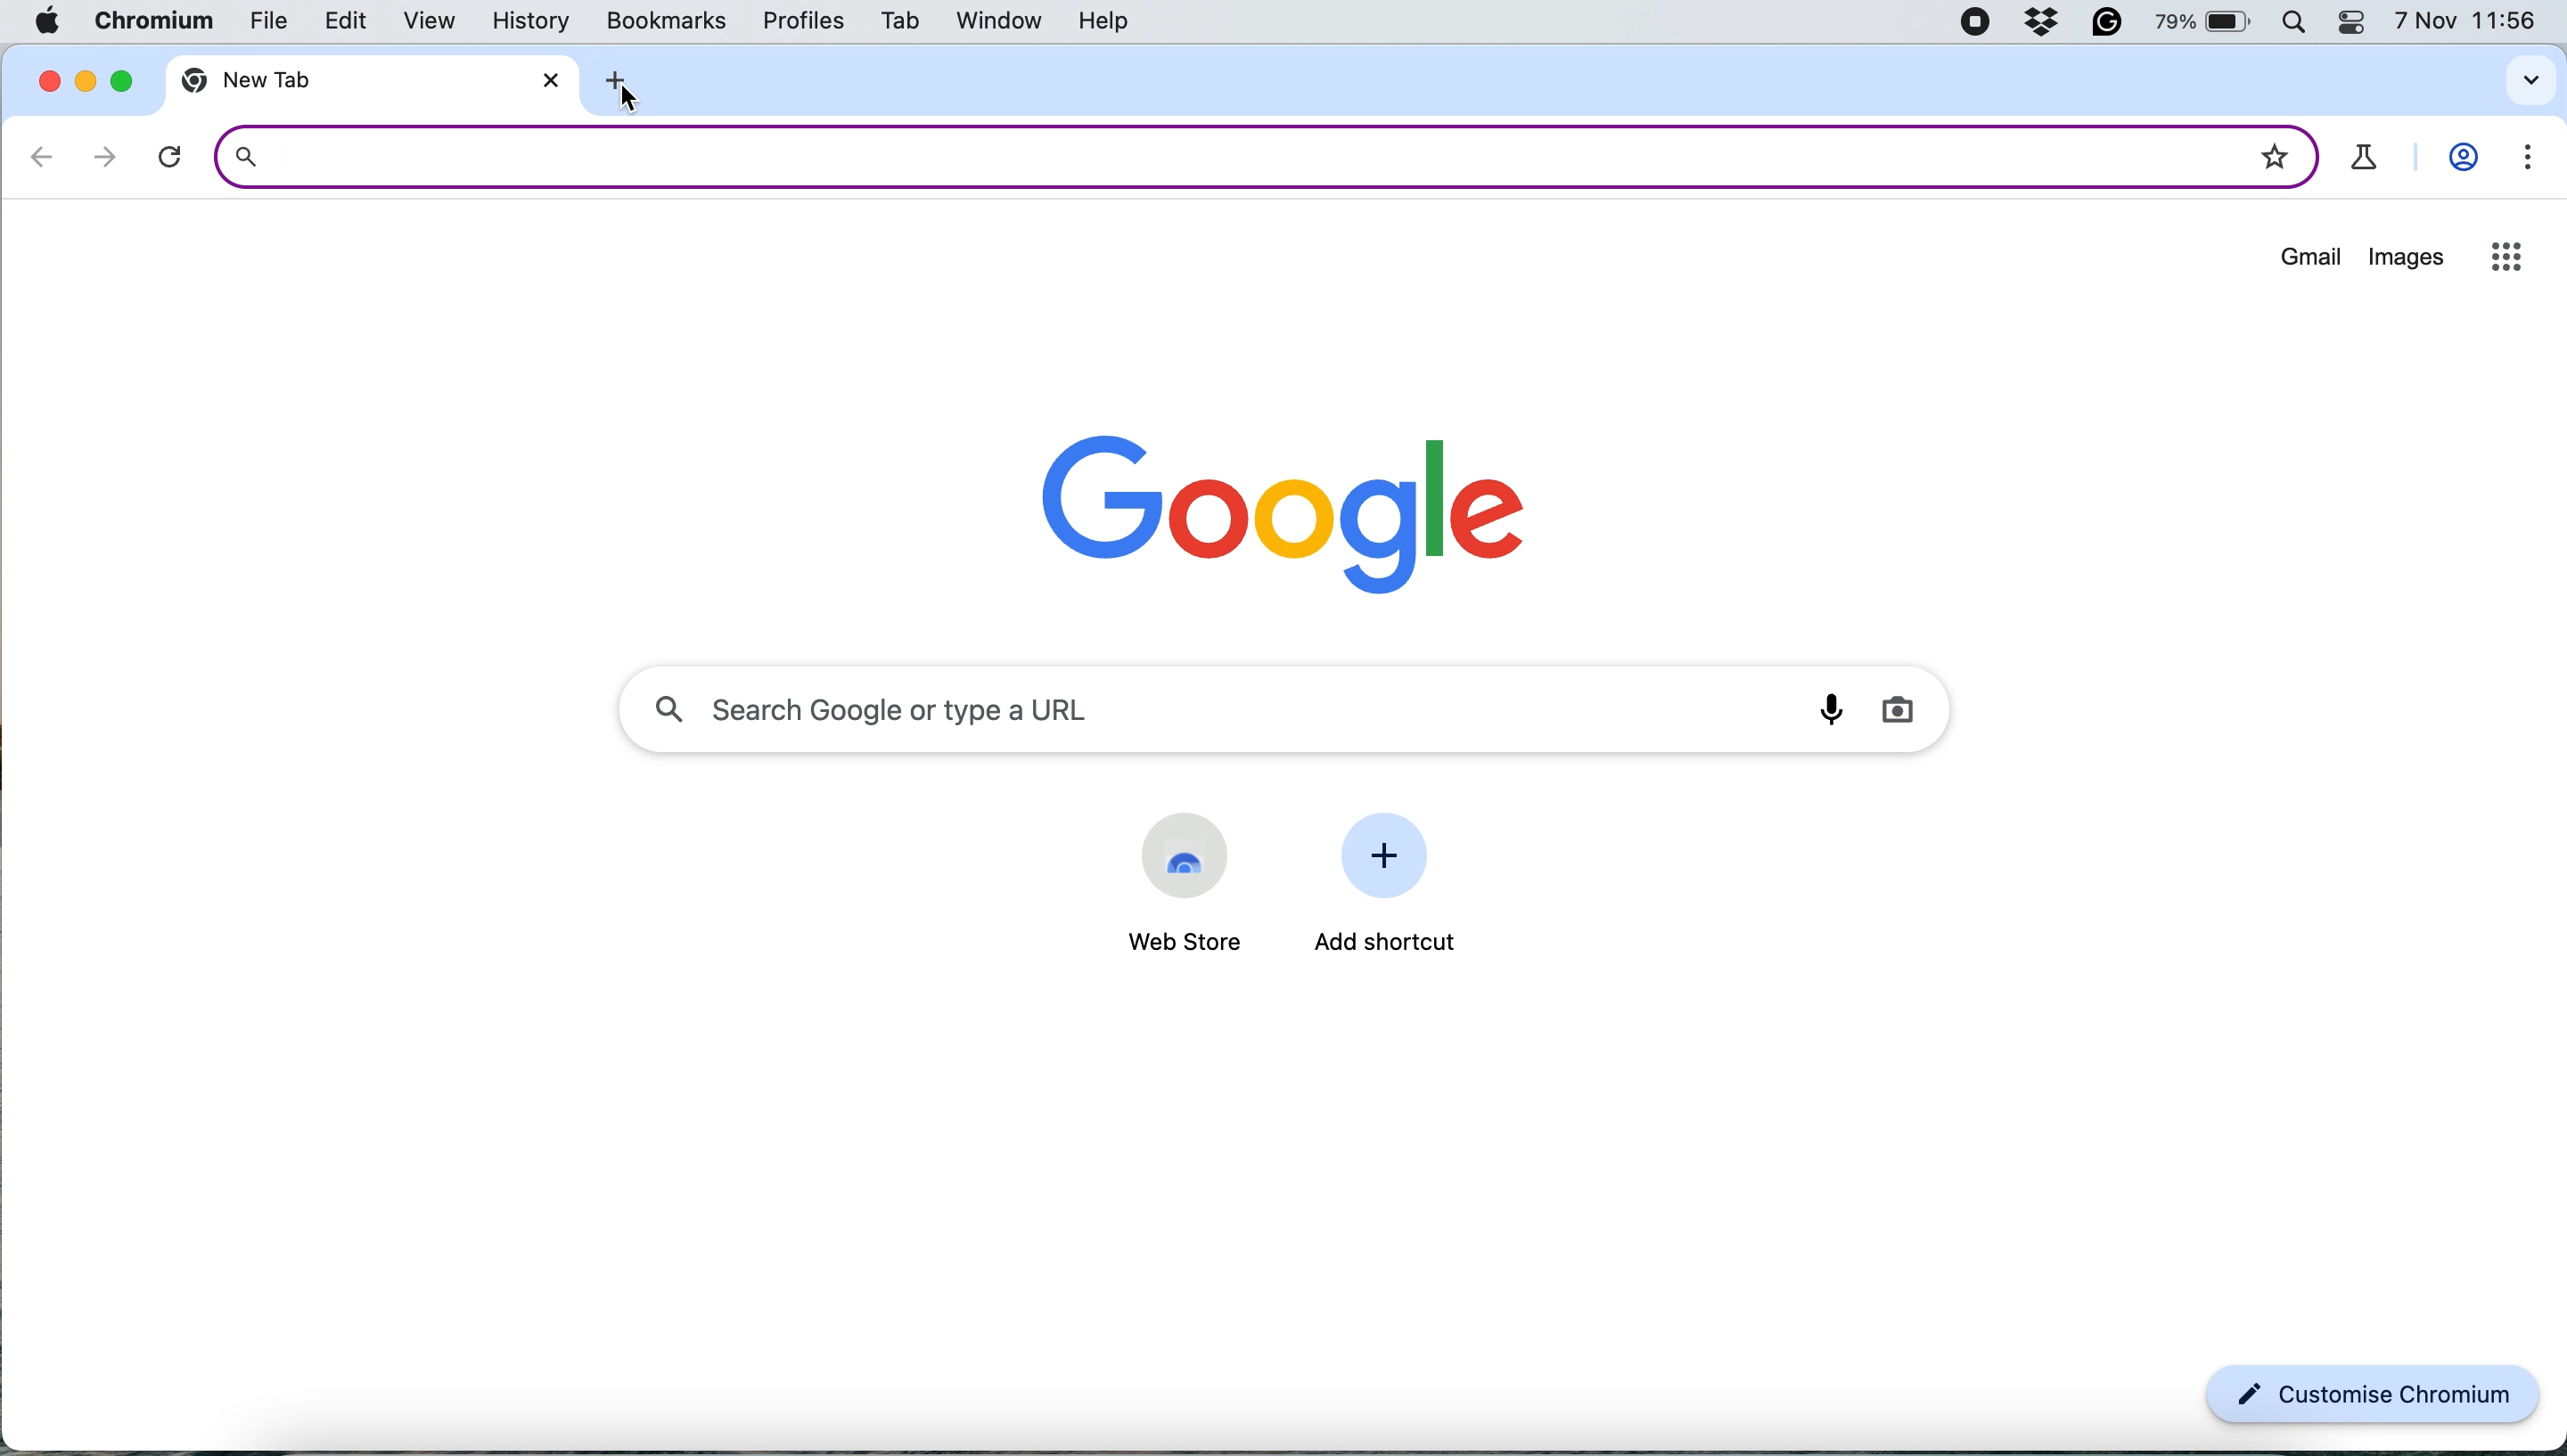 The width and height of the screenshot is (2567, 1456). What do you see at coordinates (2111, 23) in the screenshot?
I see `grammarly` at bounding box center [2111, 23].